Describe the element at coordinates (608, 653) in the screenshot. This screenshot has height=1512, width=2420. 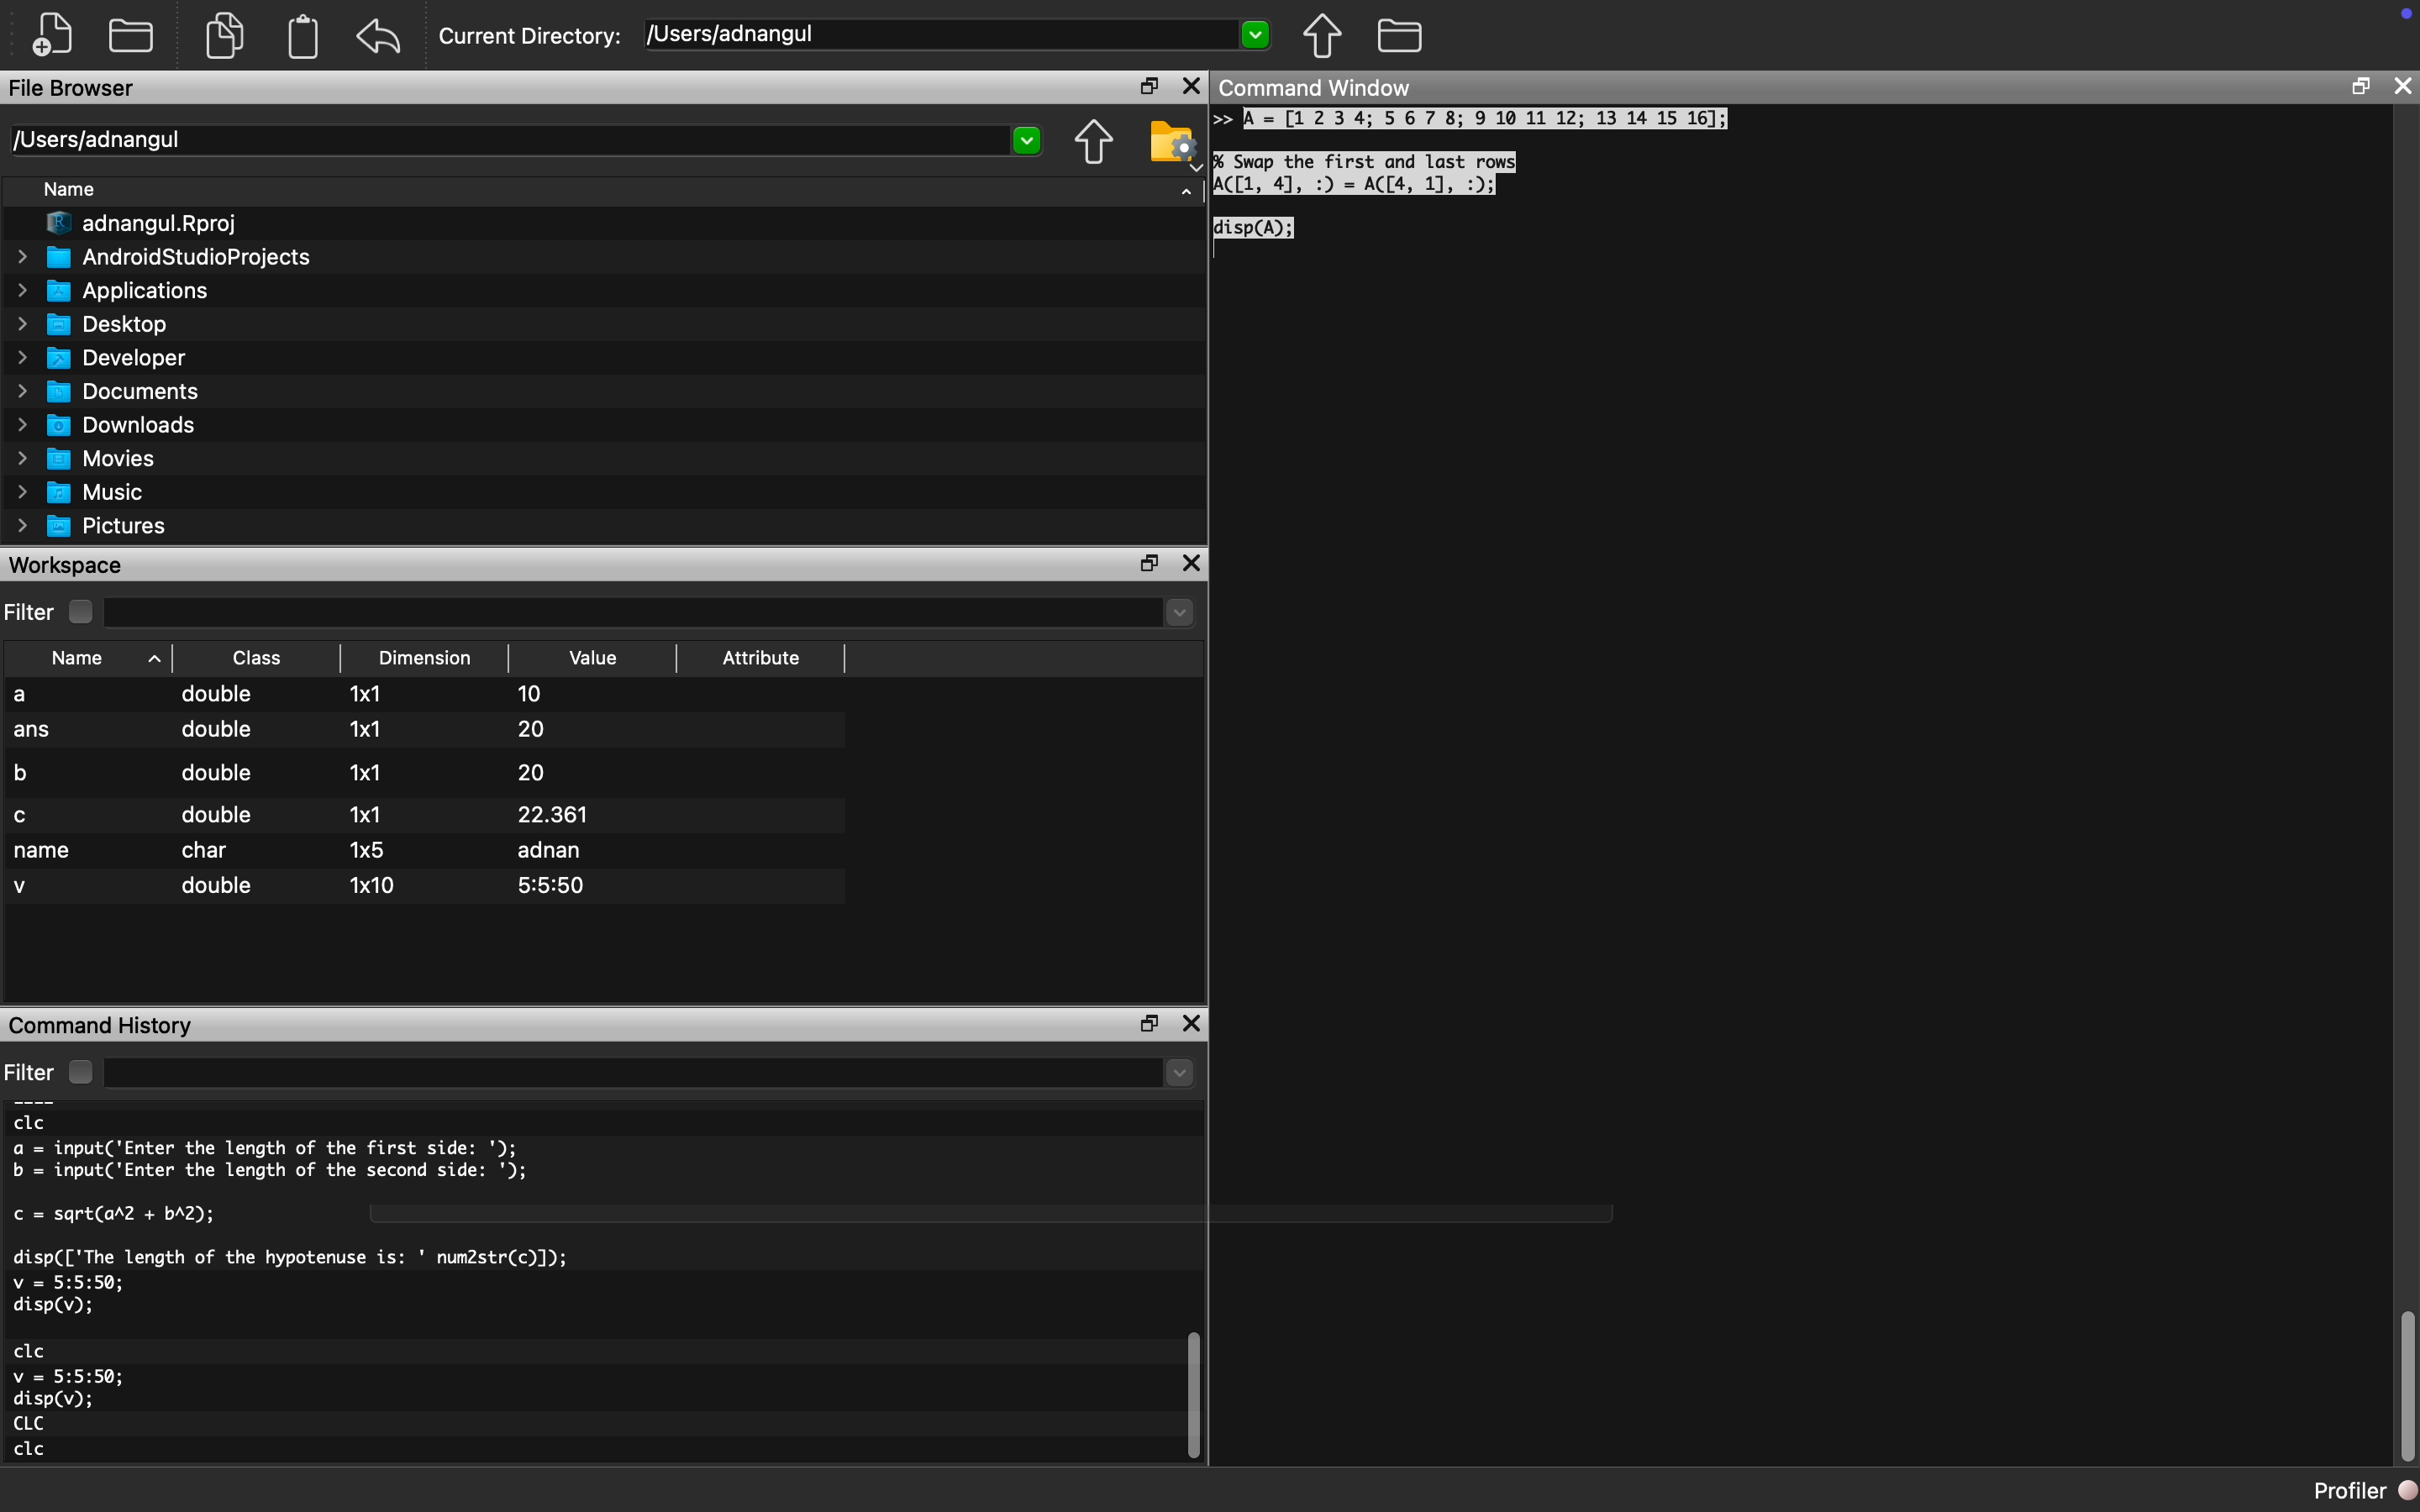
I see `Video` at that location.